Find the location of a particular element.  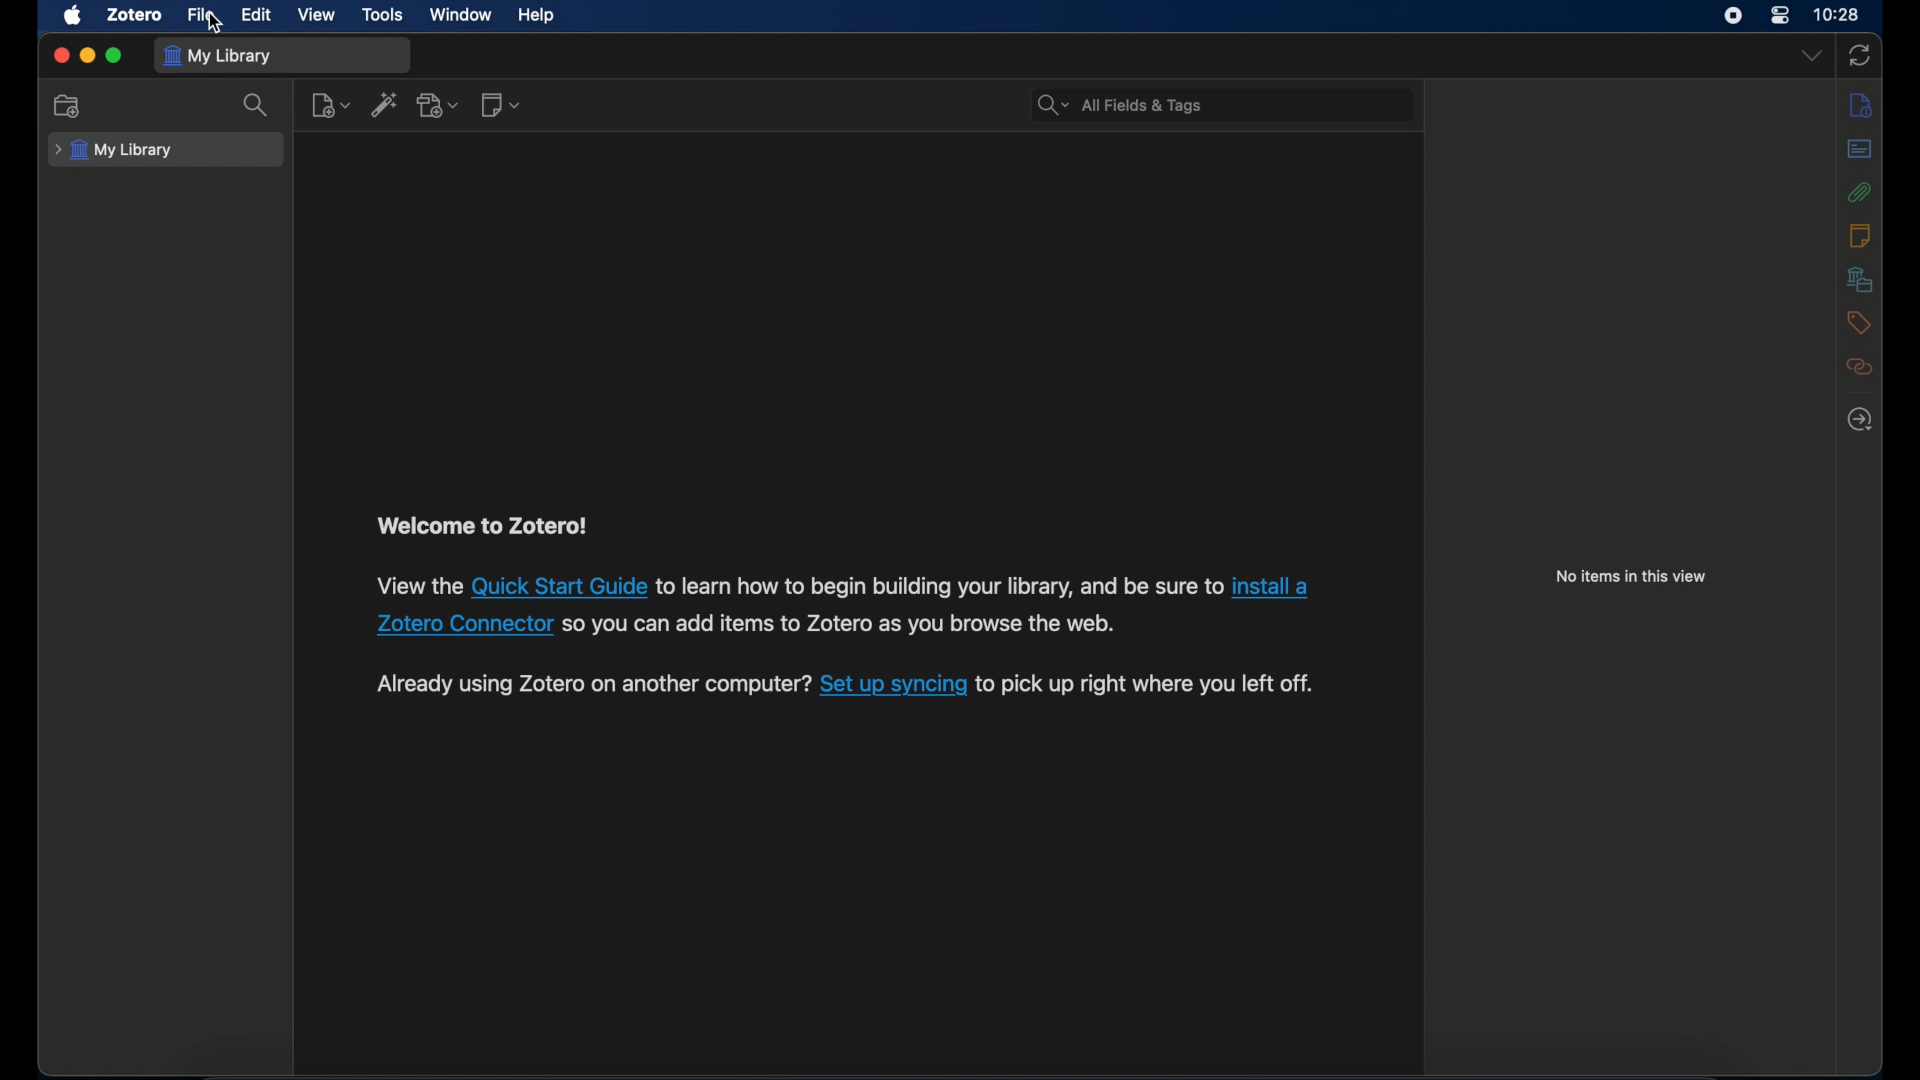

minimize is located at coordinates (86, 55).